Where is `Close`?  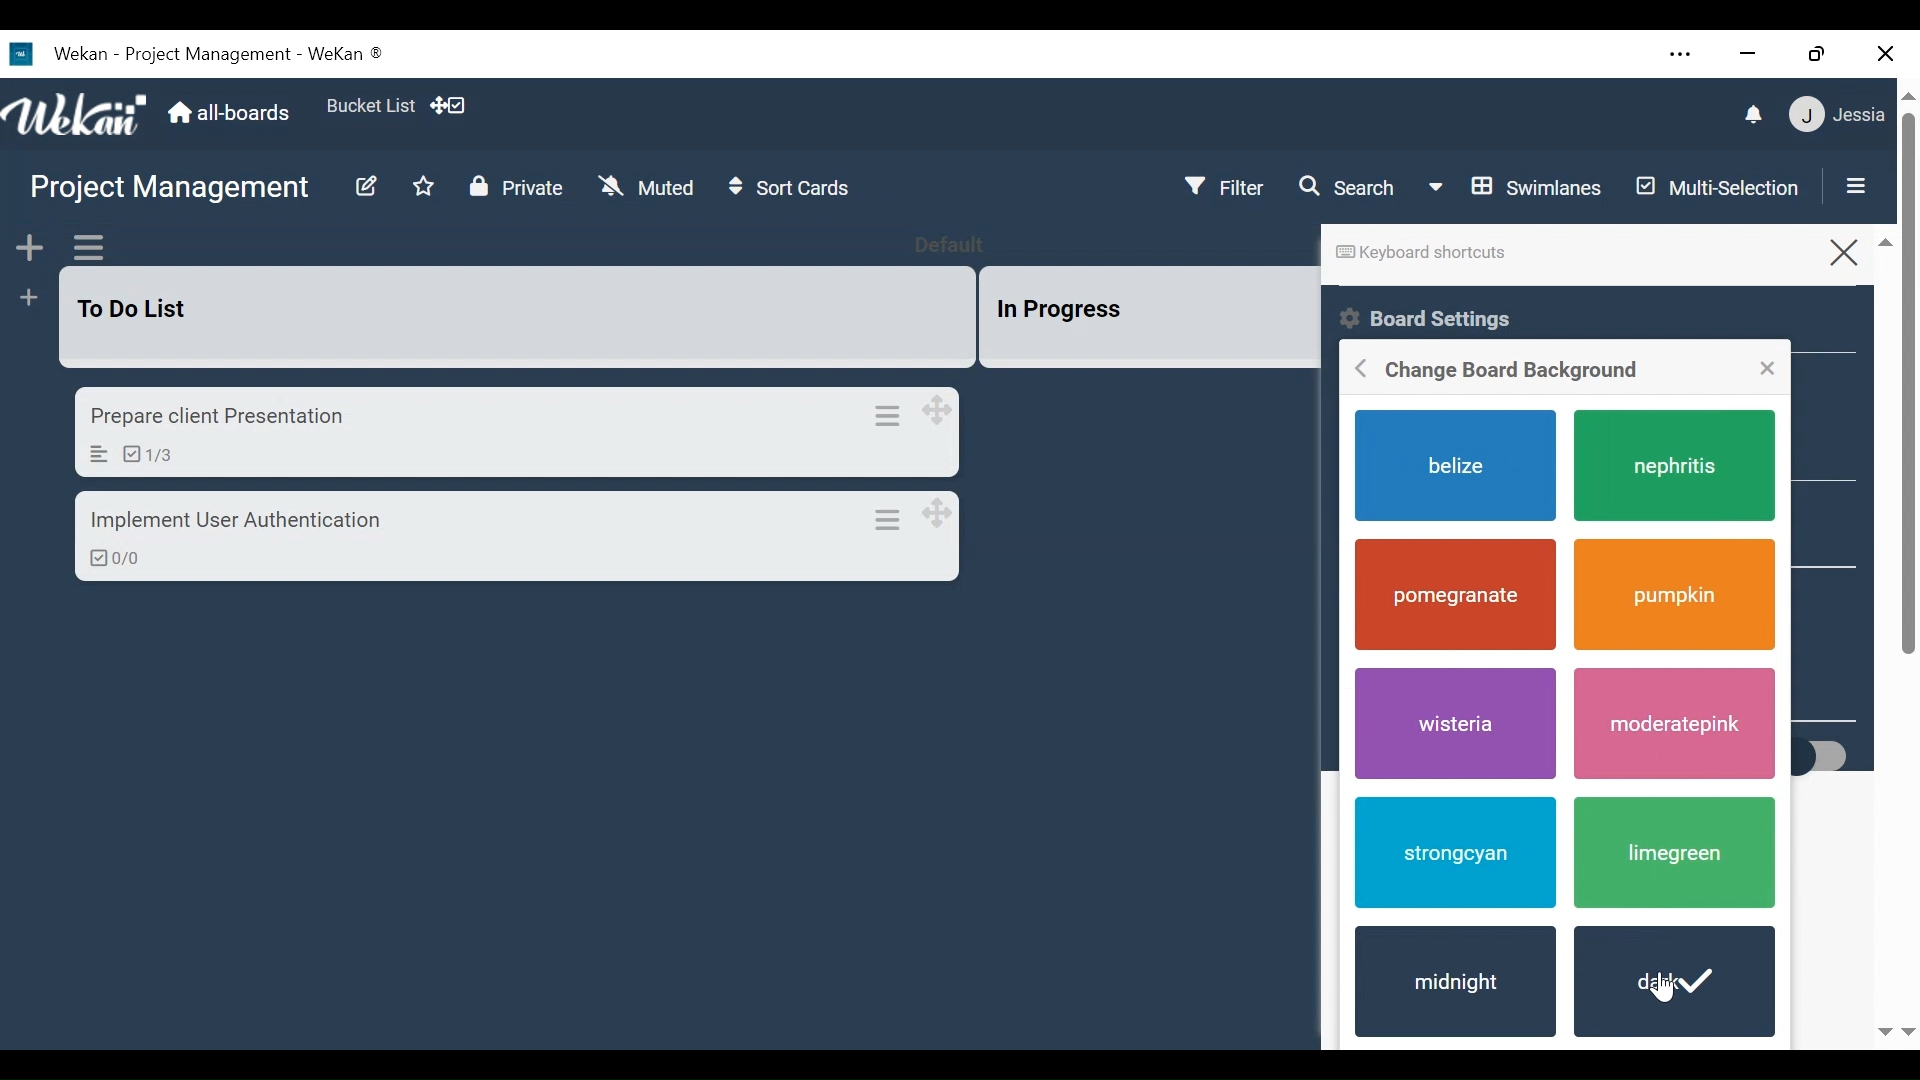 Close is located at coordinates (1861, 248).